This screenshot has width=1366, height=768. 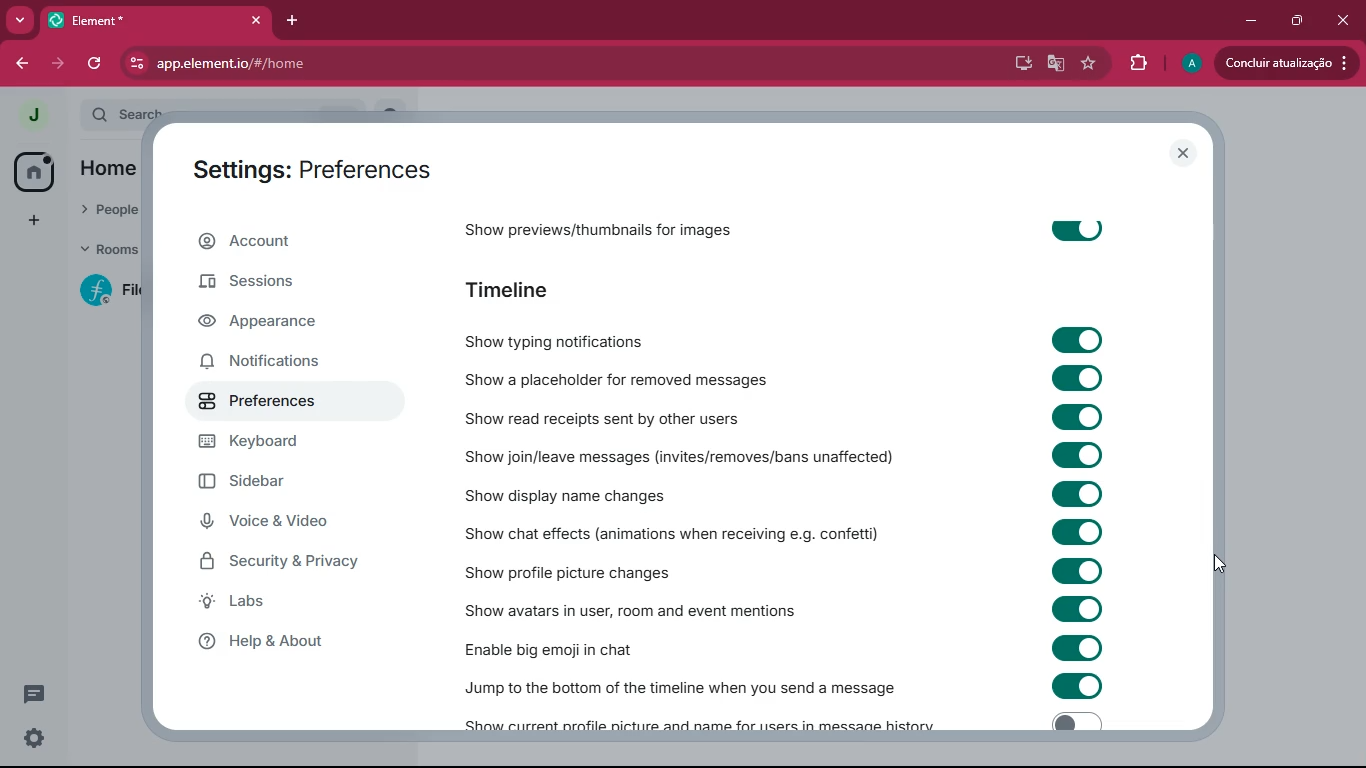 I want to click on show read receipts sent by other users, so click(x=610, y=416).